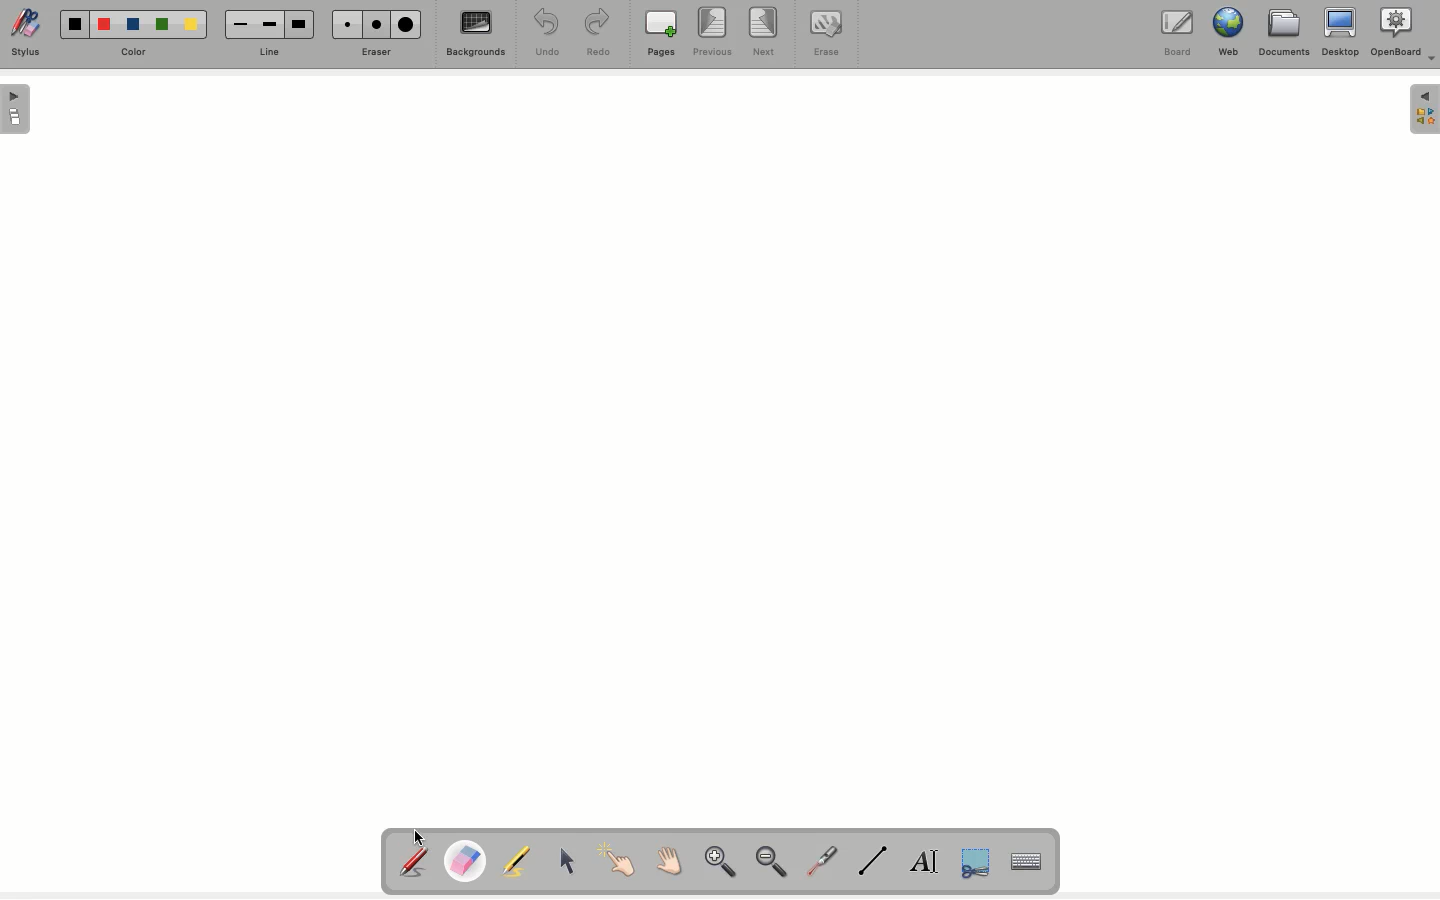  Describe the element at coordinates (1283, 36) in the screenshot. I see `Documents` at that location.